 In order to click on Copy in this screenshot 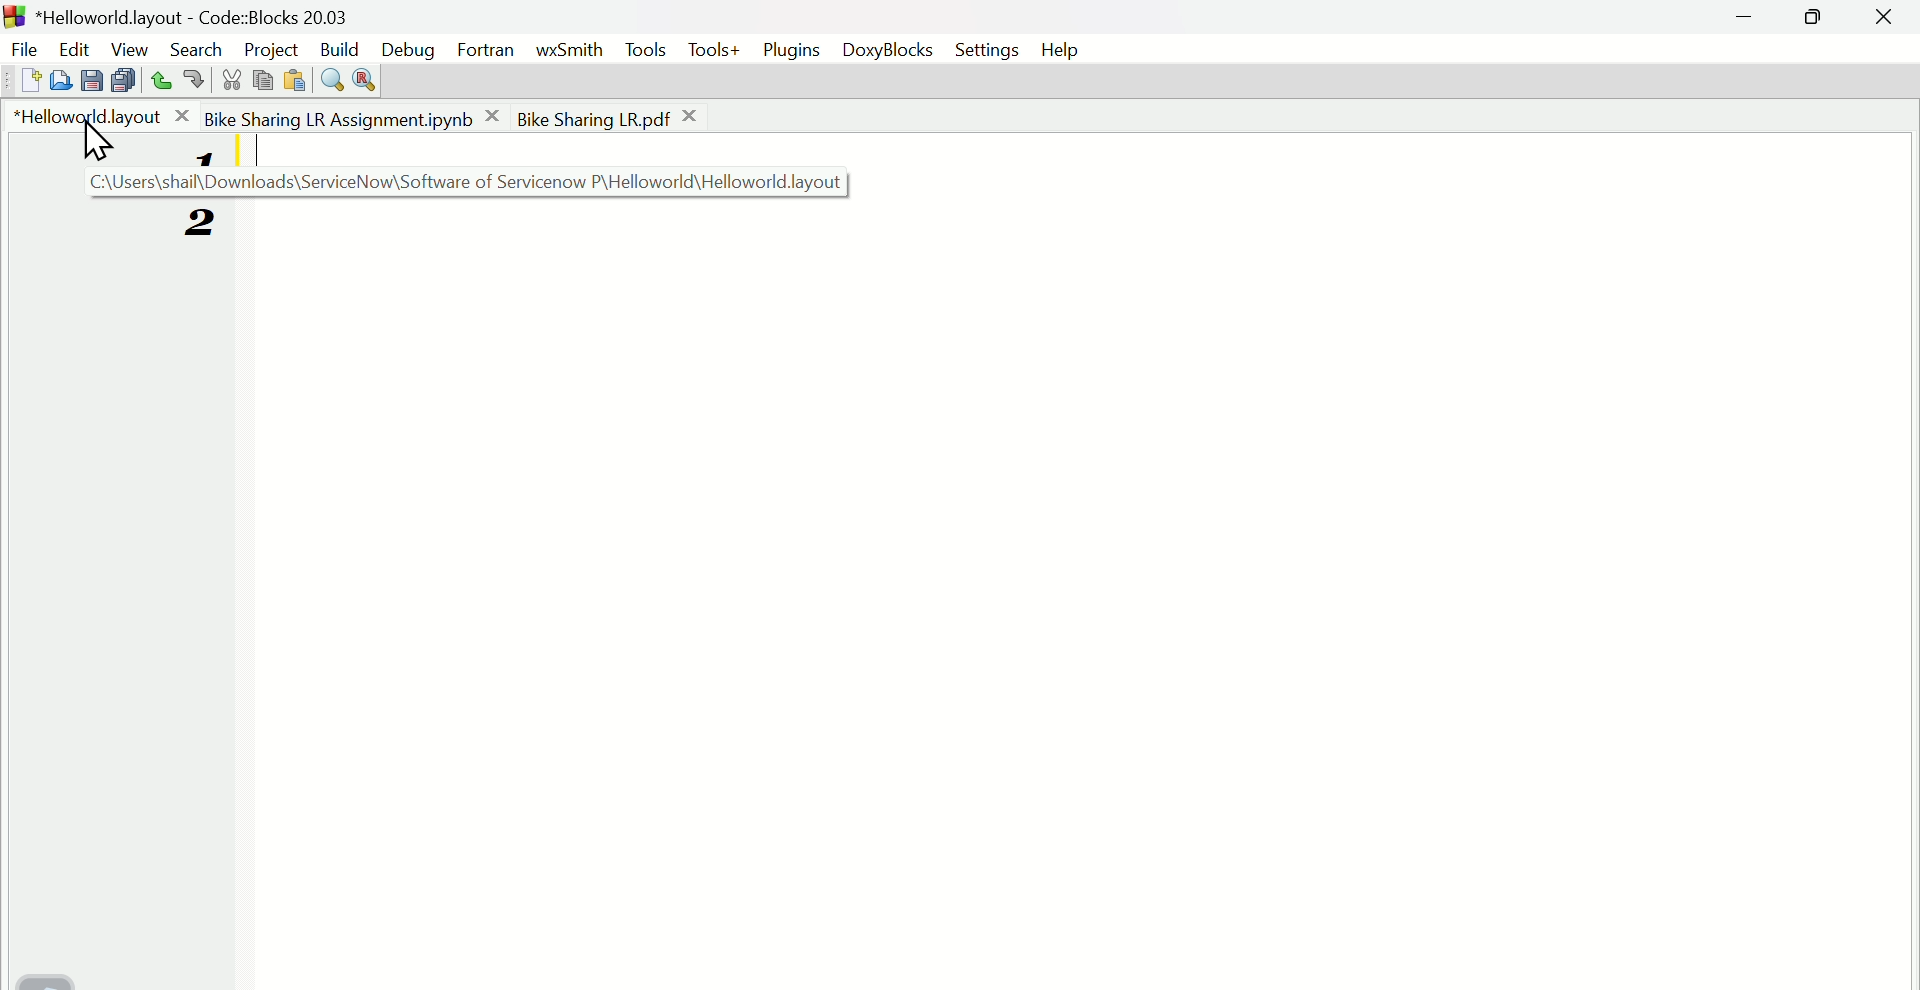, I will do `click(263, 78)`.